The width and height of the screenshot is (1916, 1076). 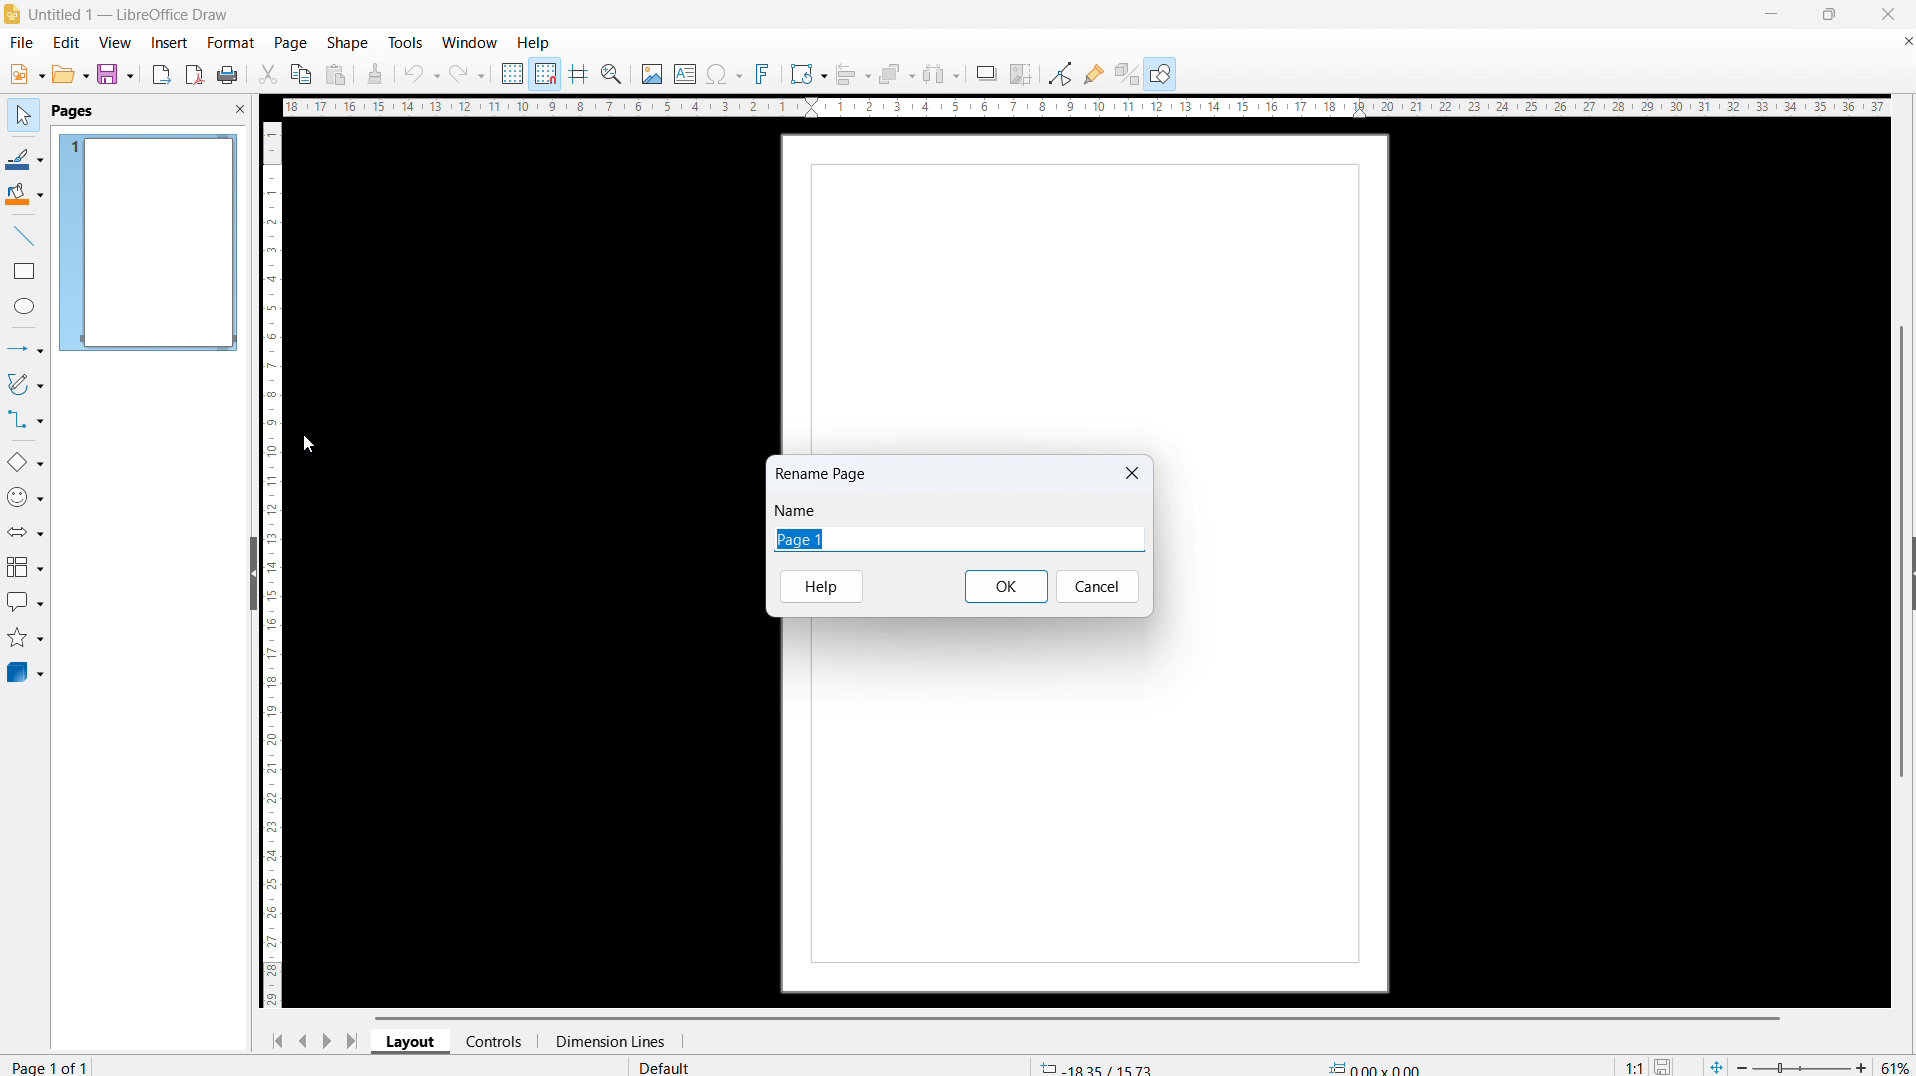 What do you see at coordinates (1092, 73) in the screenshot?
I see `show gluepoint functions` at bounding box center [1092, 73].